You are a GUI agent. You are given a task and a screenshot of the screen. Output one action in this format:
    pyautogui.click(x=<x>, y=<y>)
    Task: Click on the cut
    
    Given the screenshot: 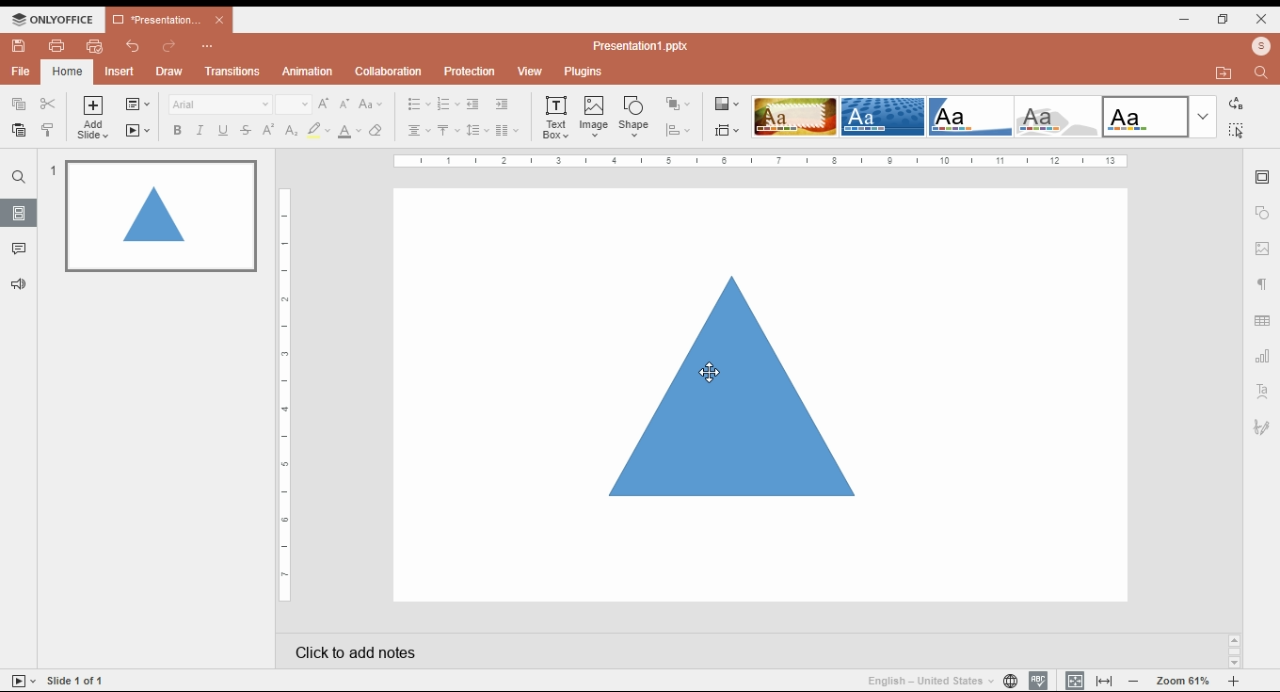 What is the action you would take?
    pyautogui.click(x=48, y=103)
    